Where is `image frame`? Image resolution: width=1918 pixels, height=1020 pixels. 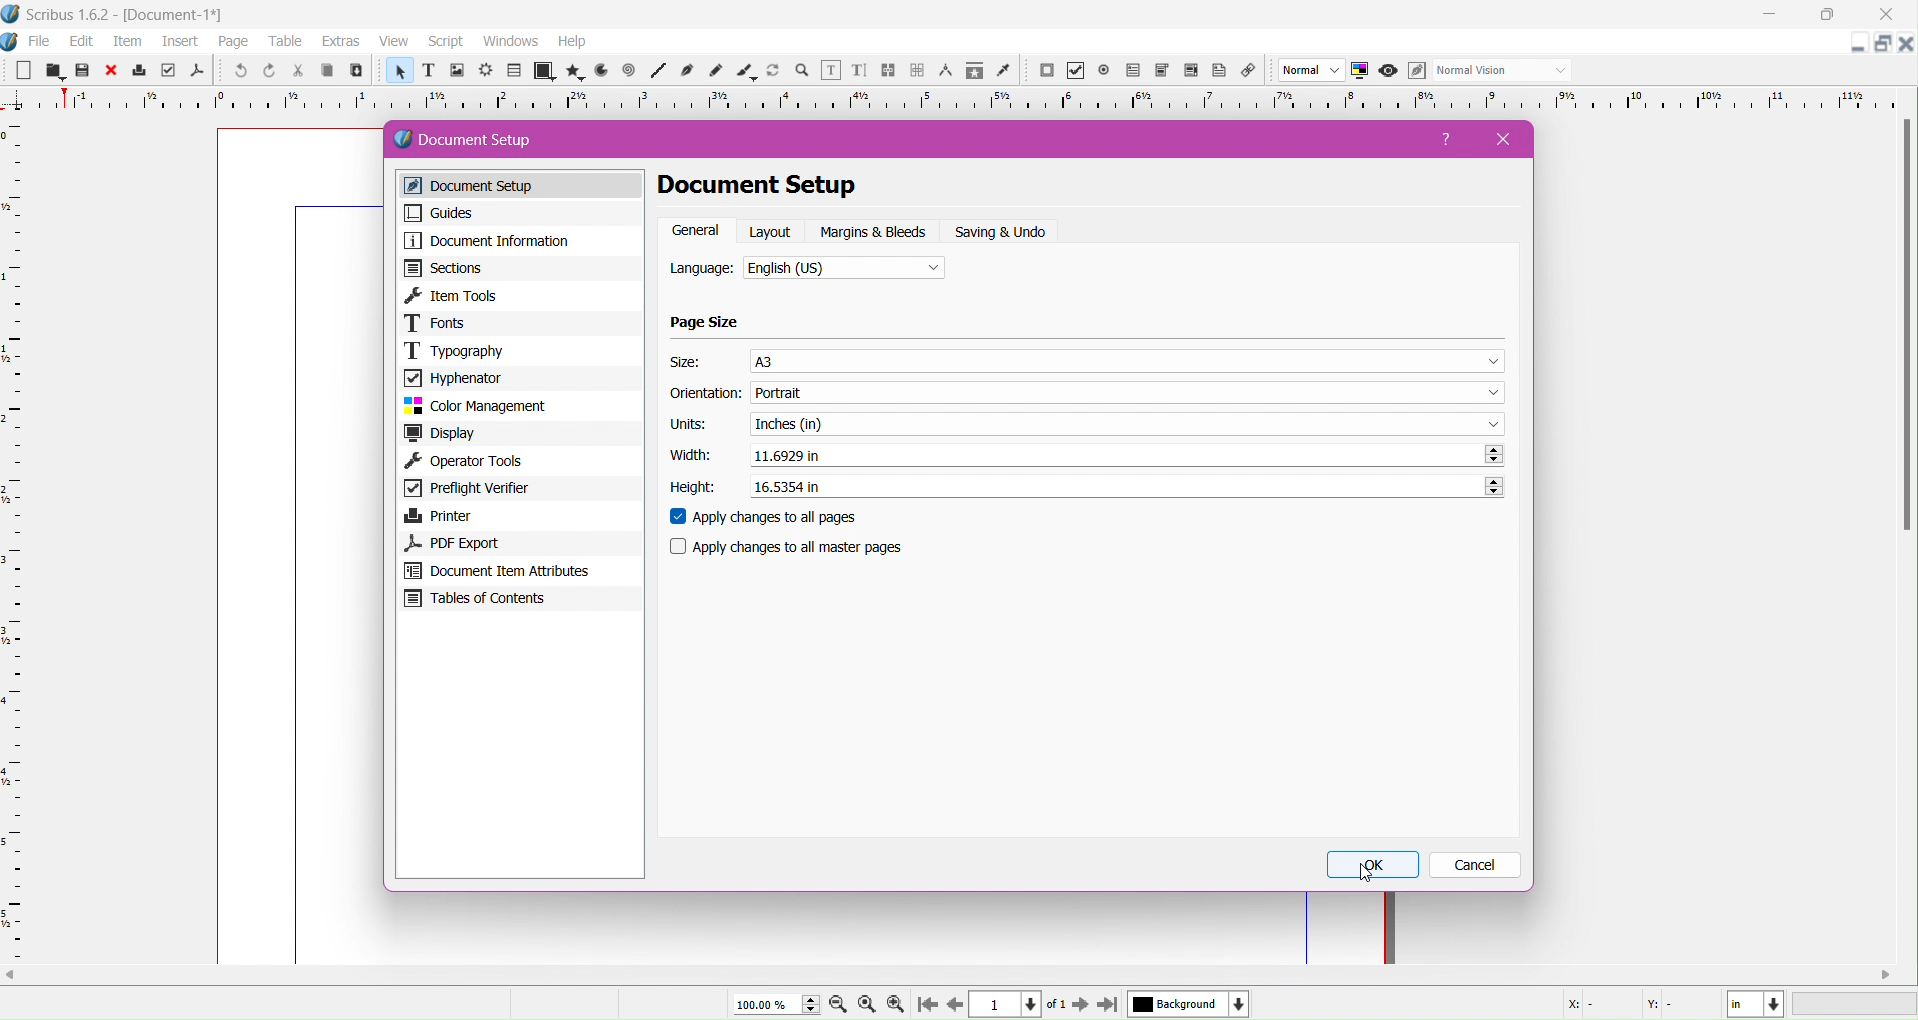 image frame is located at coordinates (456, 72).